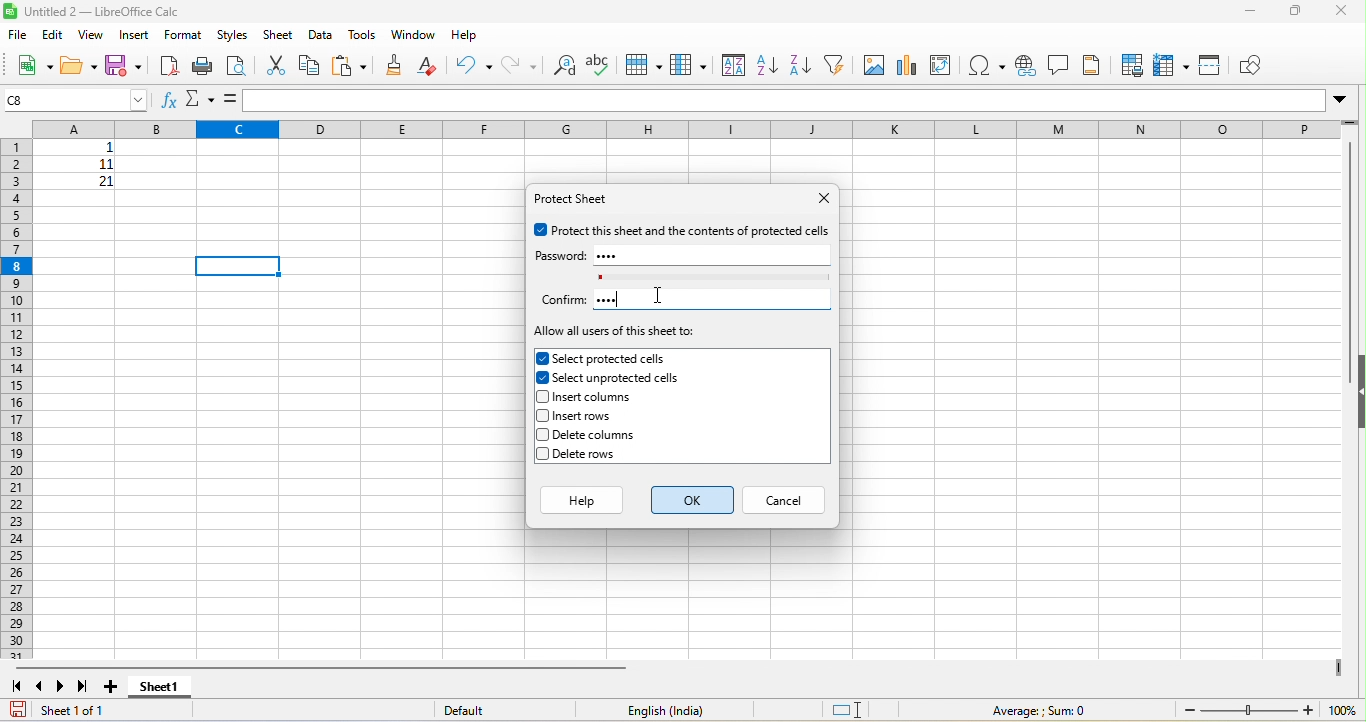 This screenshot has width=1366, height=722. What do you see at coordinates (19, 398) in the screenshot?
I see `row numbers` at bounding box center [19, 398].